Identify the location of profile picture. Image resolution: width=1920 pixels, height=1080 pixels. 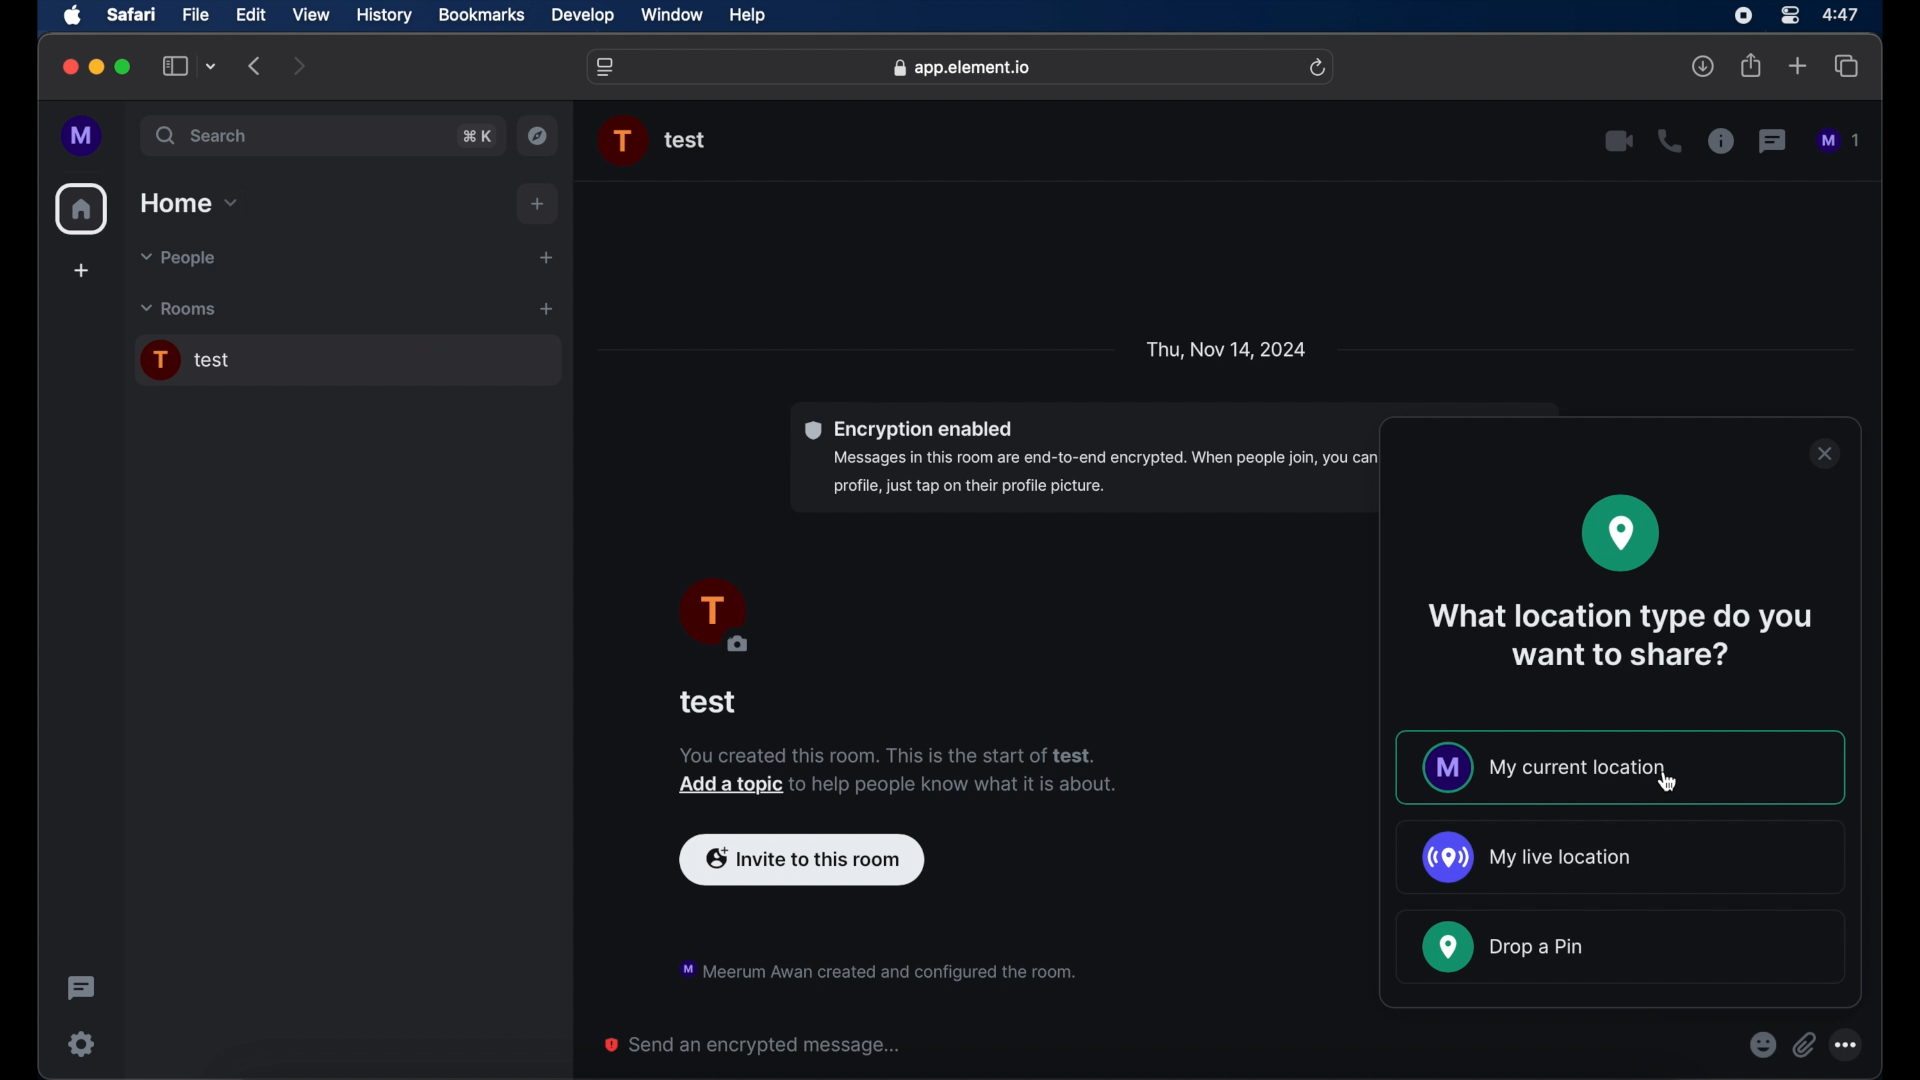
(712, 617).